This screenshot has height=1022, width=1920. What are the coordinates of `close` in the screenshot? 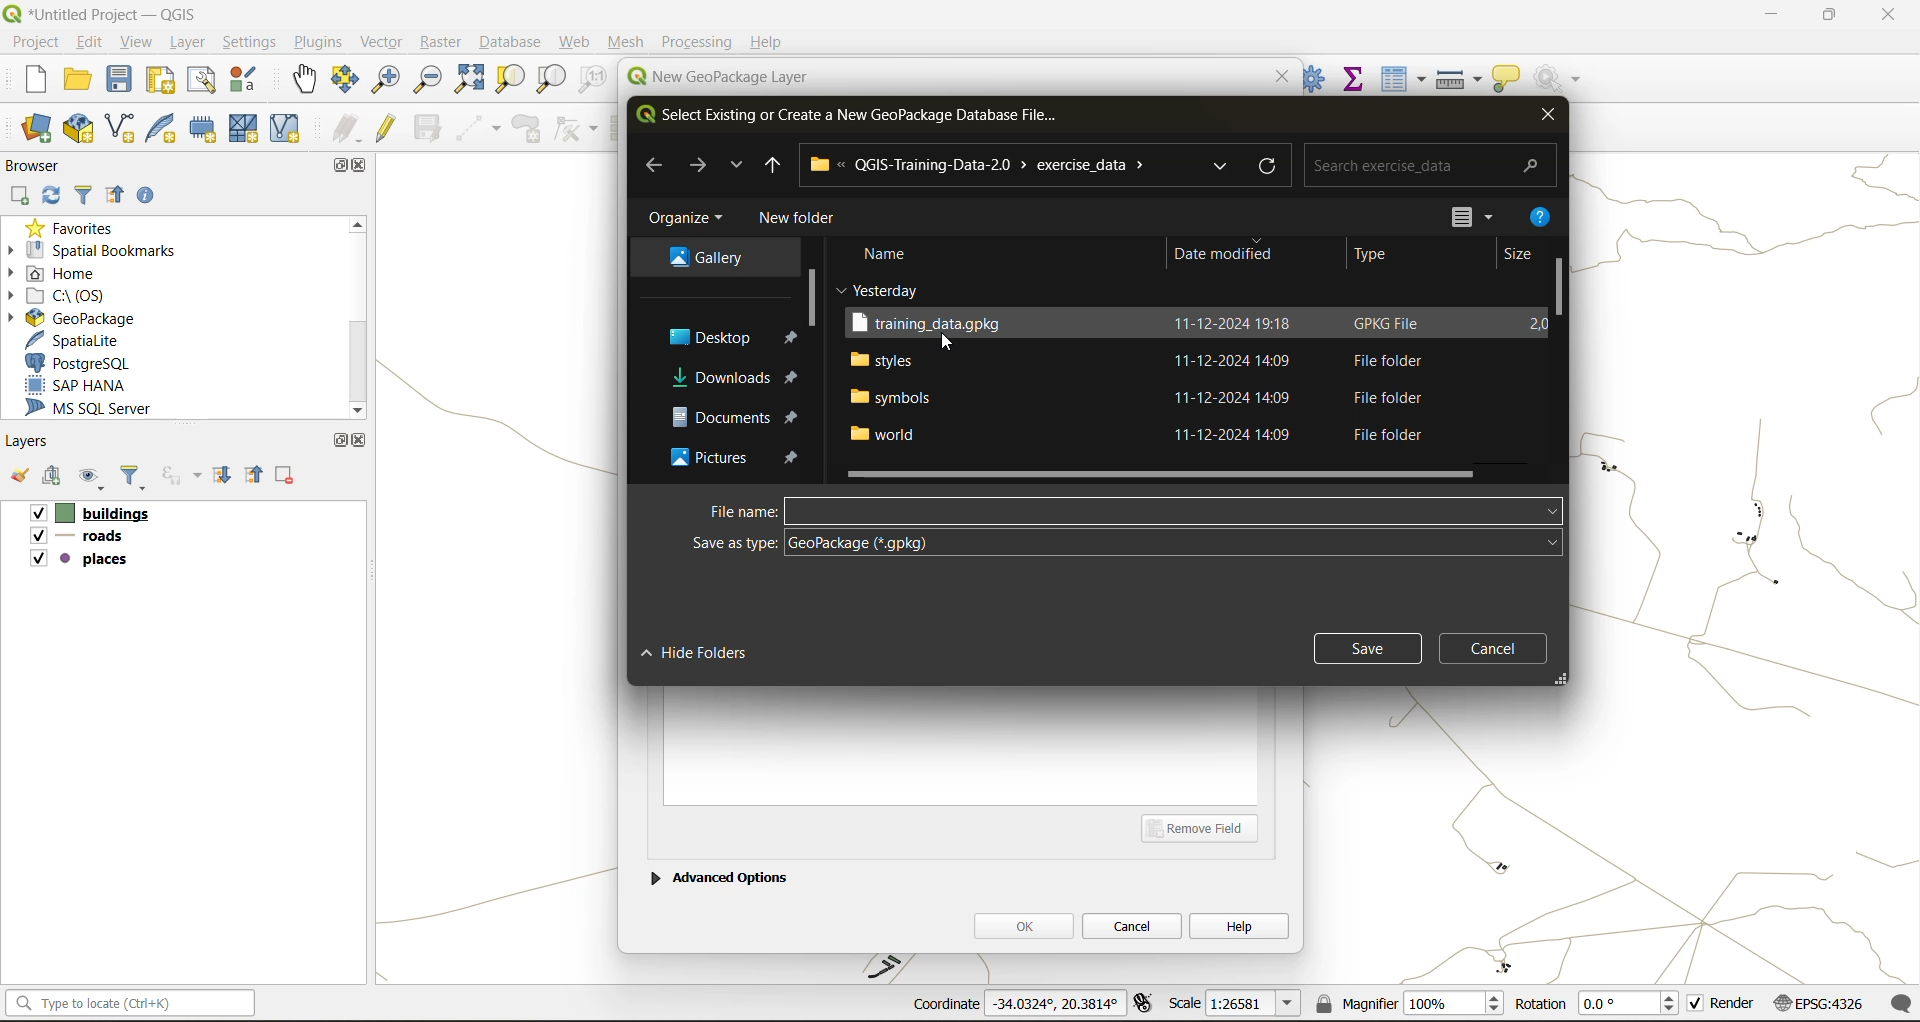 It's located at (360, 440).